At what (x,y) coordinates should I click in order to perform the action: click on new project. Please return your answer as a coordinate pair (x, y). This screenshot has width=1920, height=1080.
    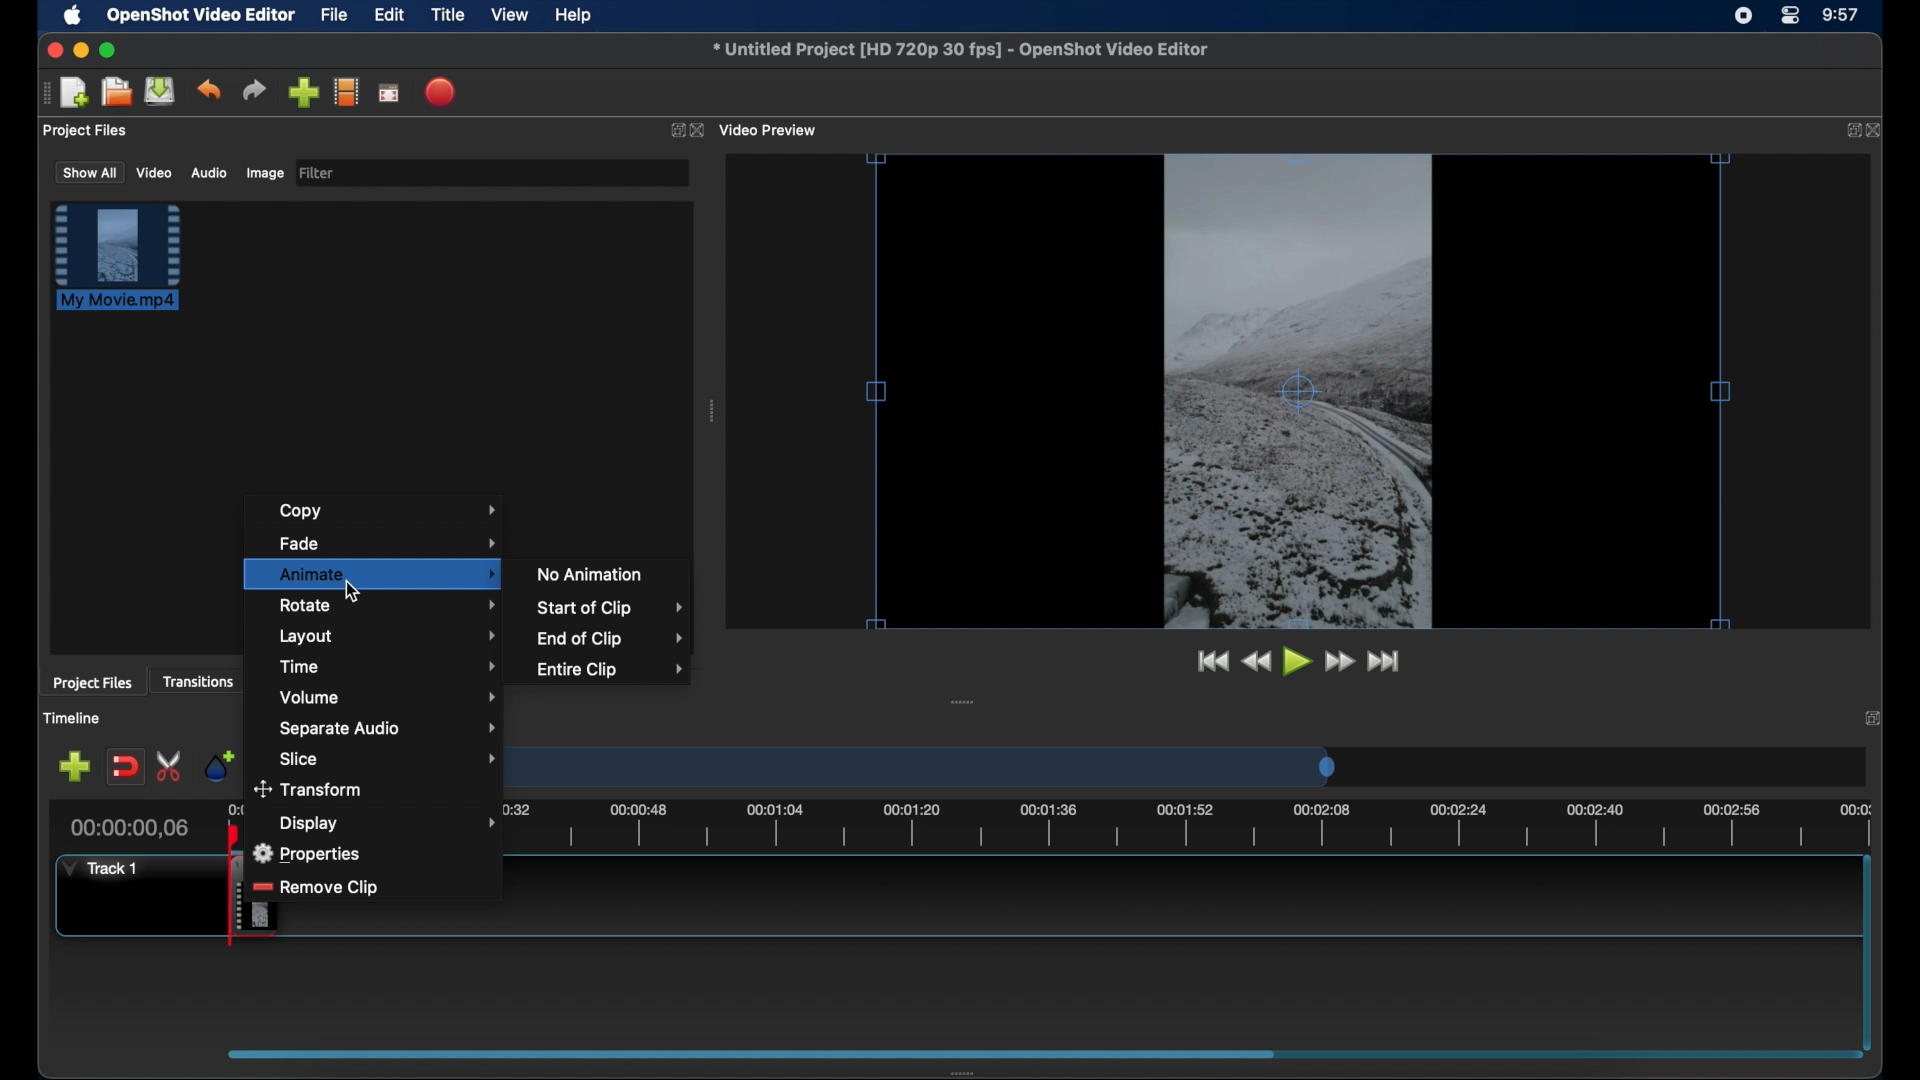
    Looking at the image, I should click on (76, 93).